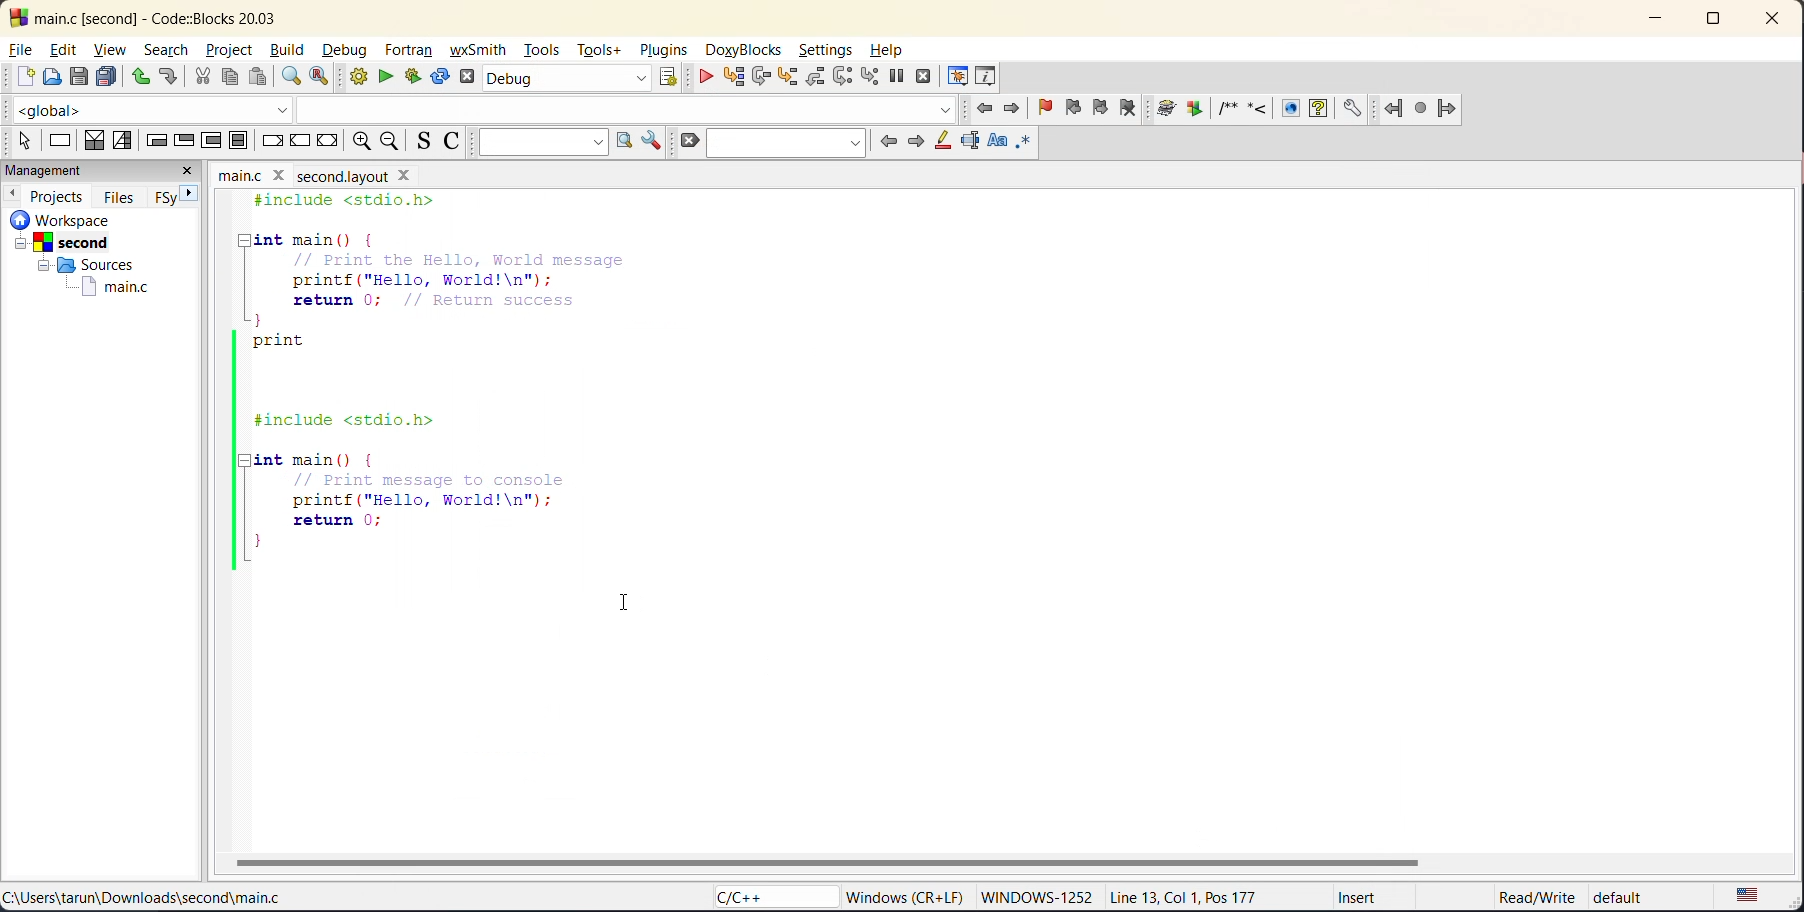 This screenshot has width=1804, height=912. Describe the element at coordinates (916, 139) in the screenshot. I see `next` at that location.